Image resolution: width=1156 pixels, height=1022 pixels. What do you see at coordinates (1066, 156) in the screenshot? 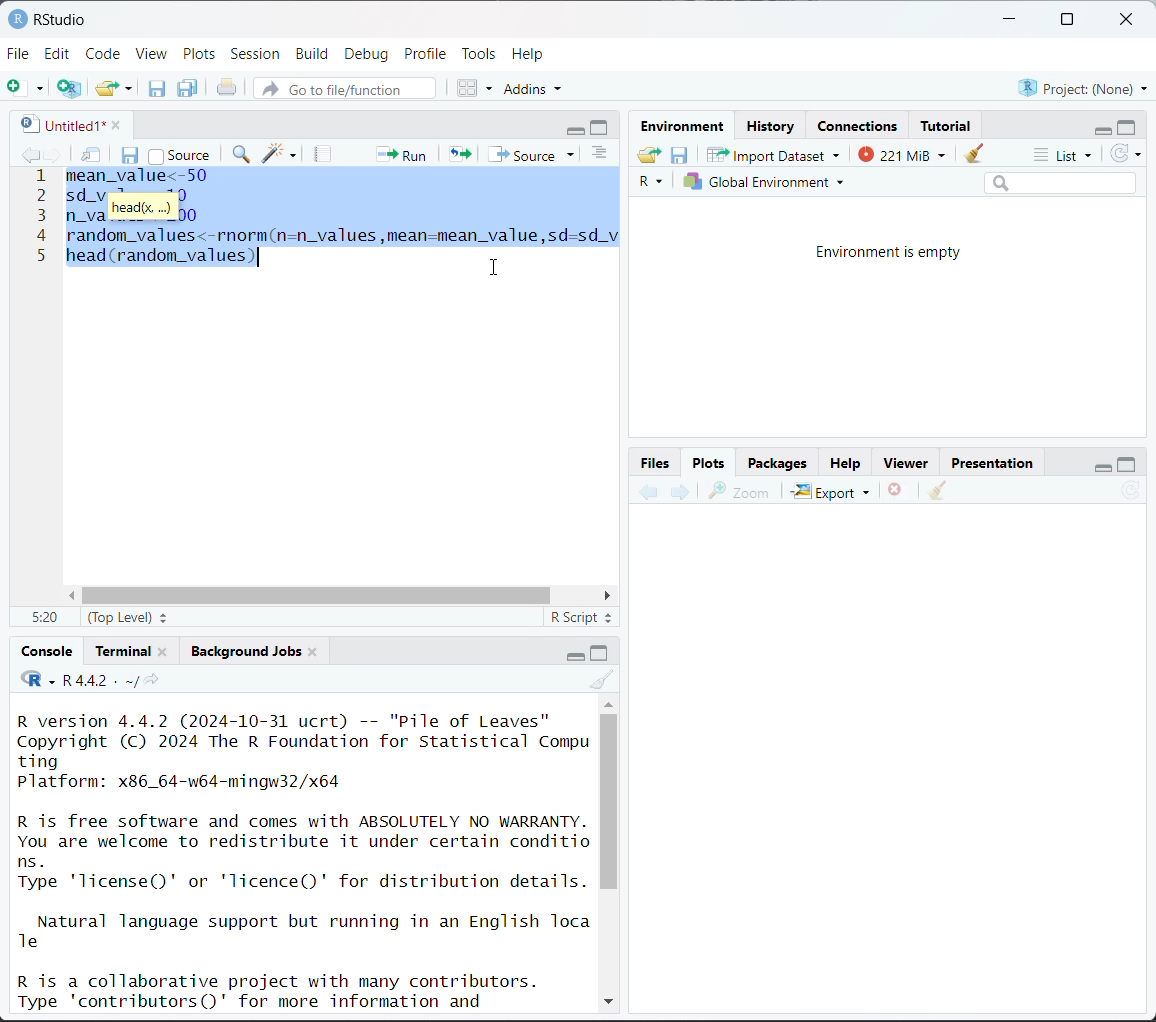
I see `list` at bounding box center [1066, 156].